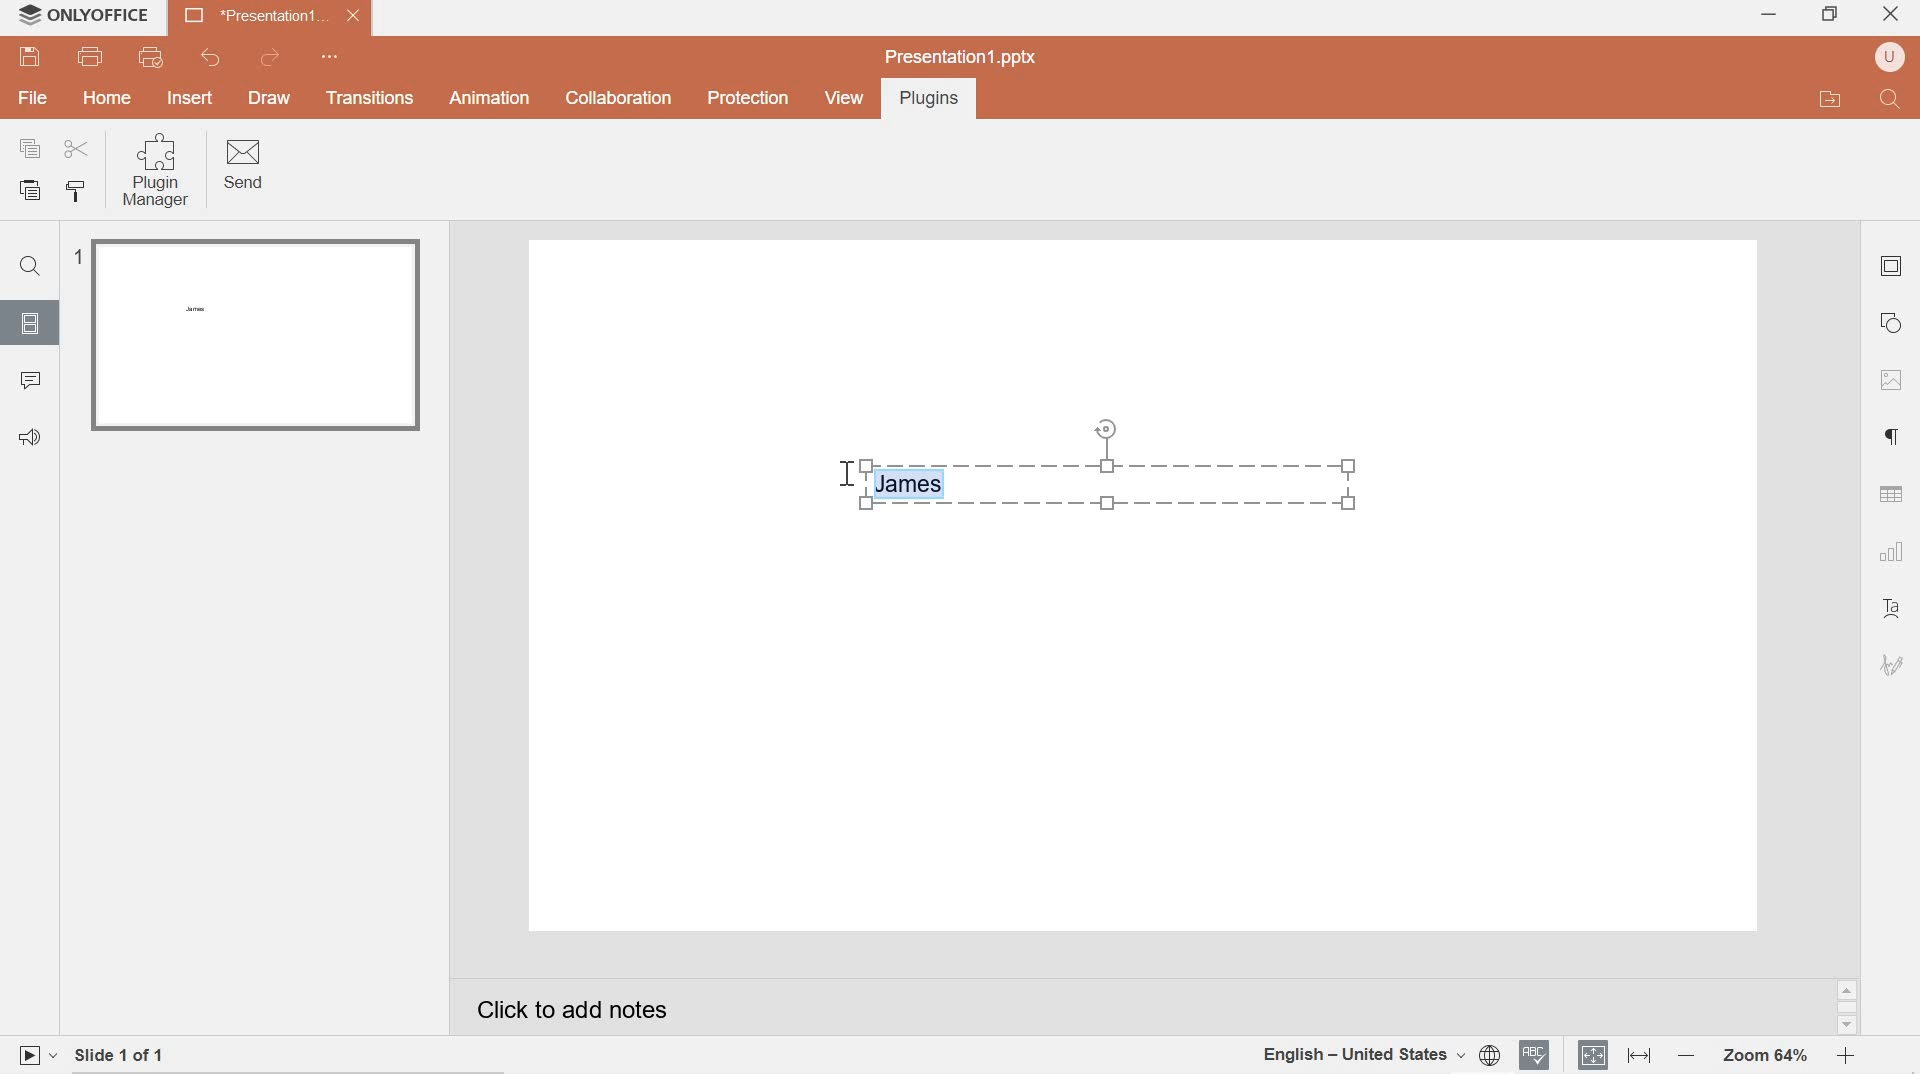 The image size is (1920, 1074). I want to click on Zoom out, so click(1685, 1056).